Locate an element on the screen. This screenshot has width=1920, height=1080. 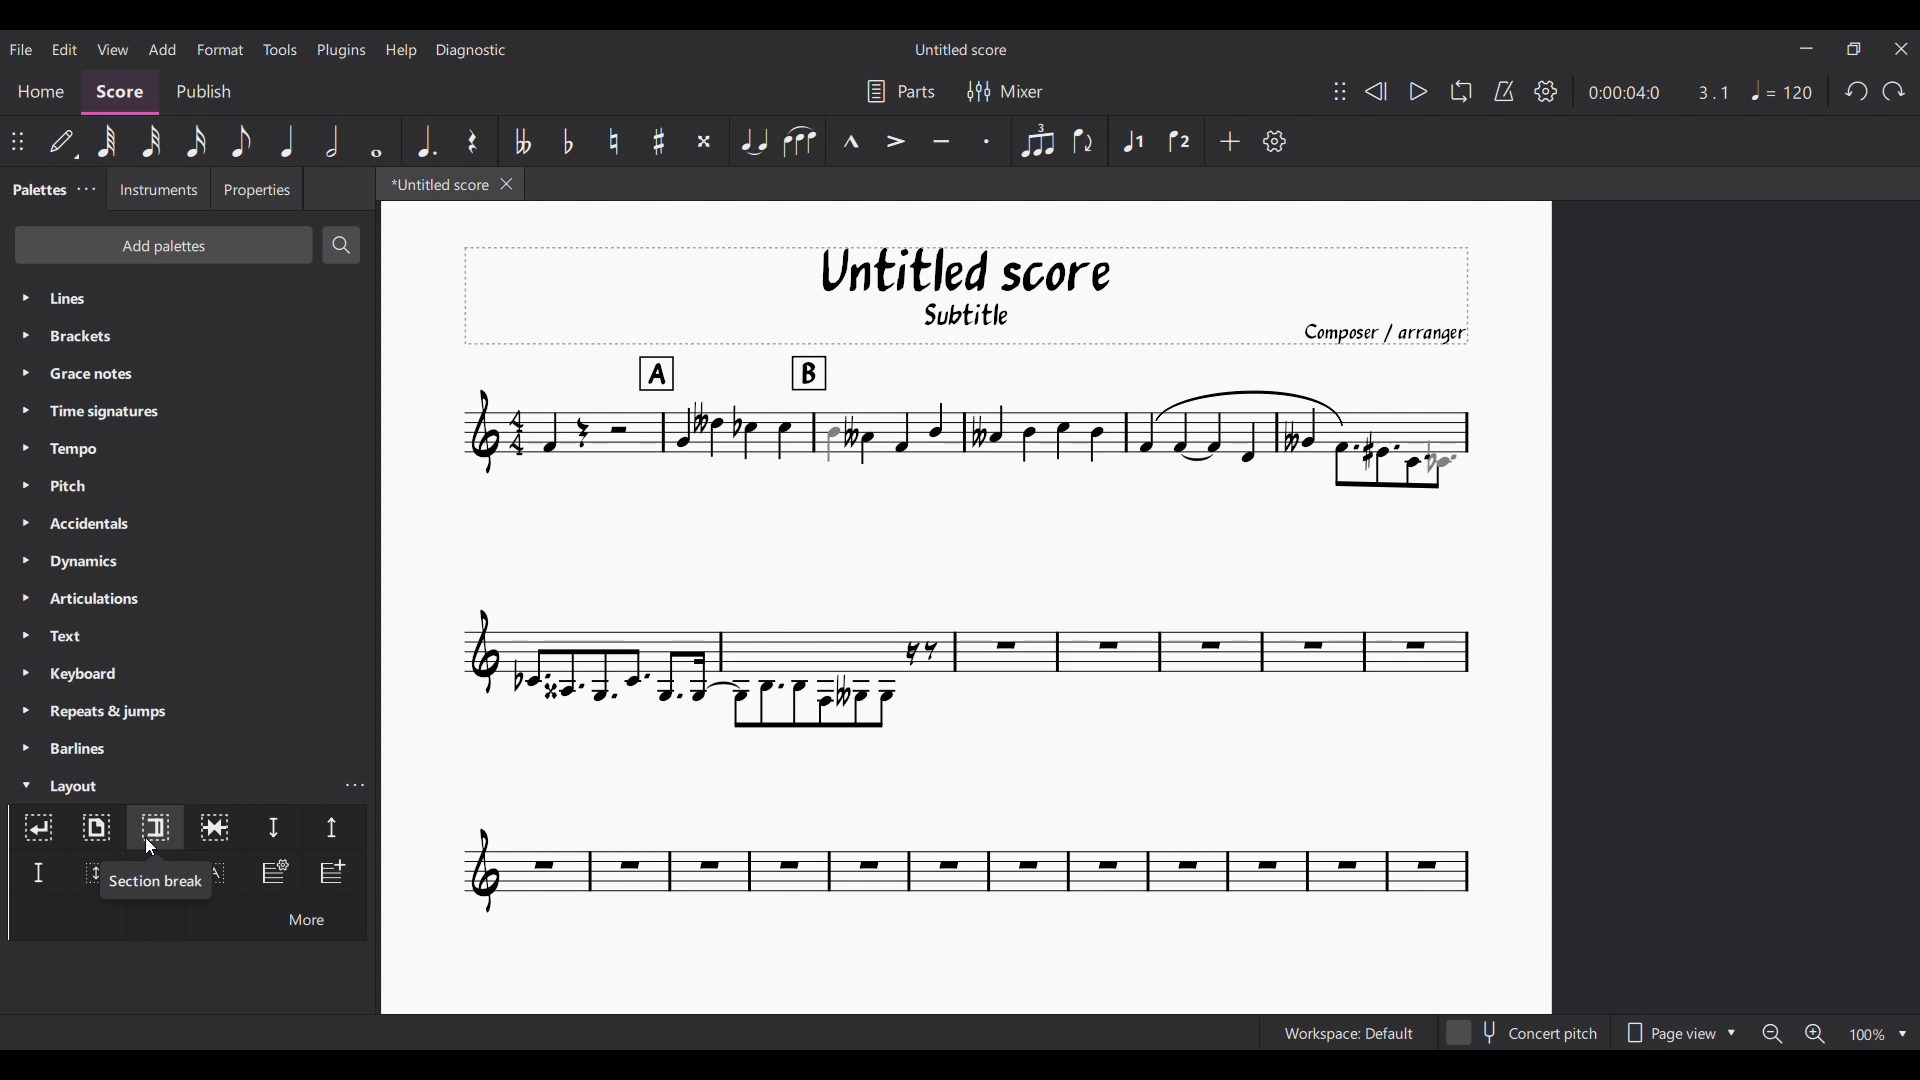
Barlines is located at coordinates (190, 748).